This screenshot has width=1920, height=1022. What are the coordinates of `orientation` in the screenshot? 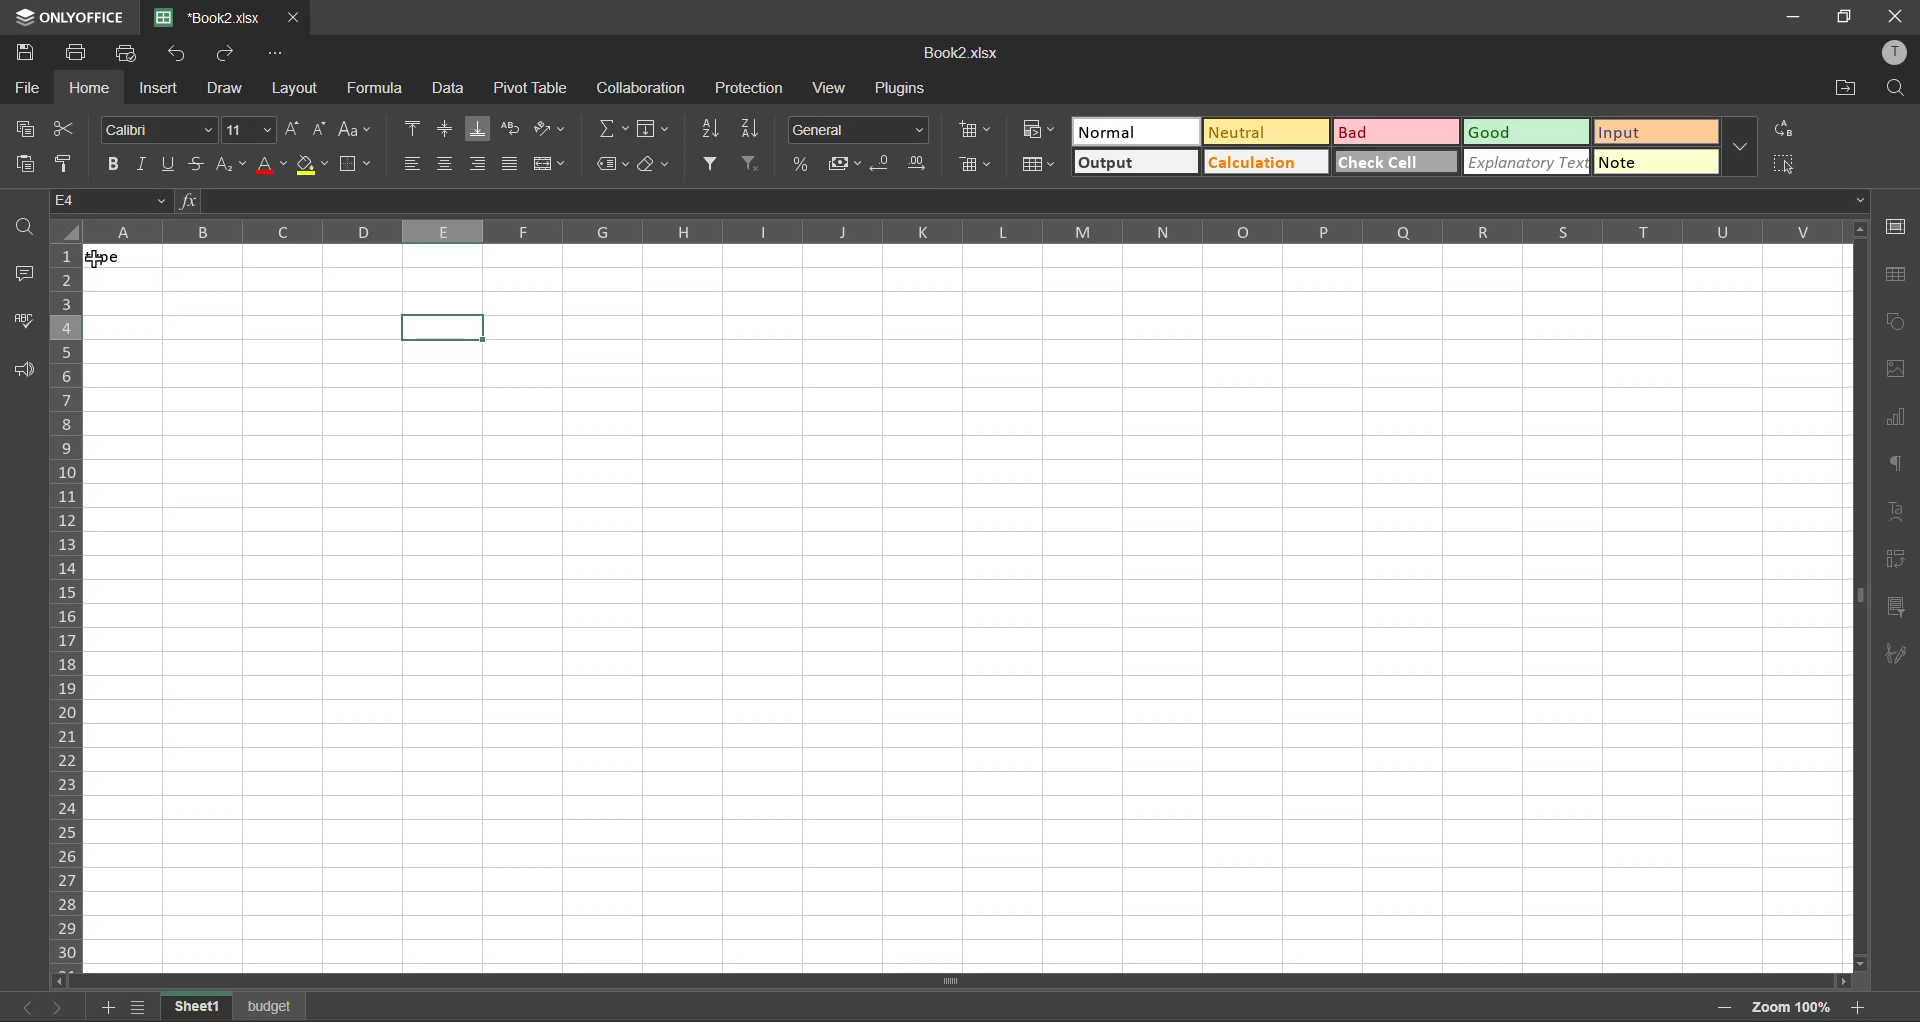 It's located at (545, 127).